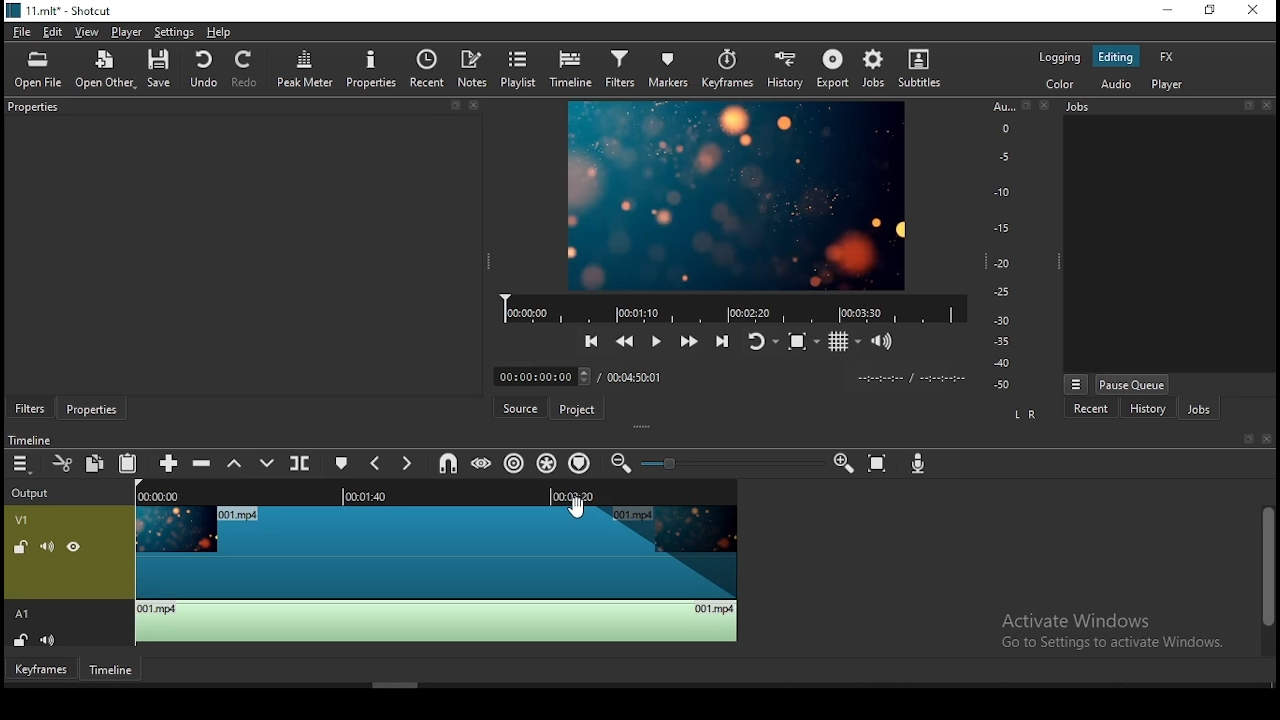 This screenshot has width=1280, height=720. What do you see at coordinates (622, 463) in the screenshot?
I see `zoom timeline out` at bounding box center [622, 463].